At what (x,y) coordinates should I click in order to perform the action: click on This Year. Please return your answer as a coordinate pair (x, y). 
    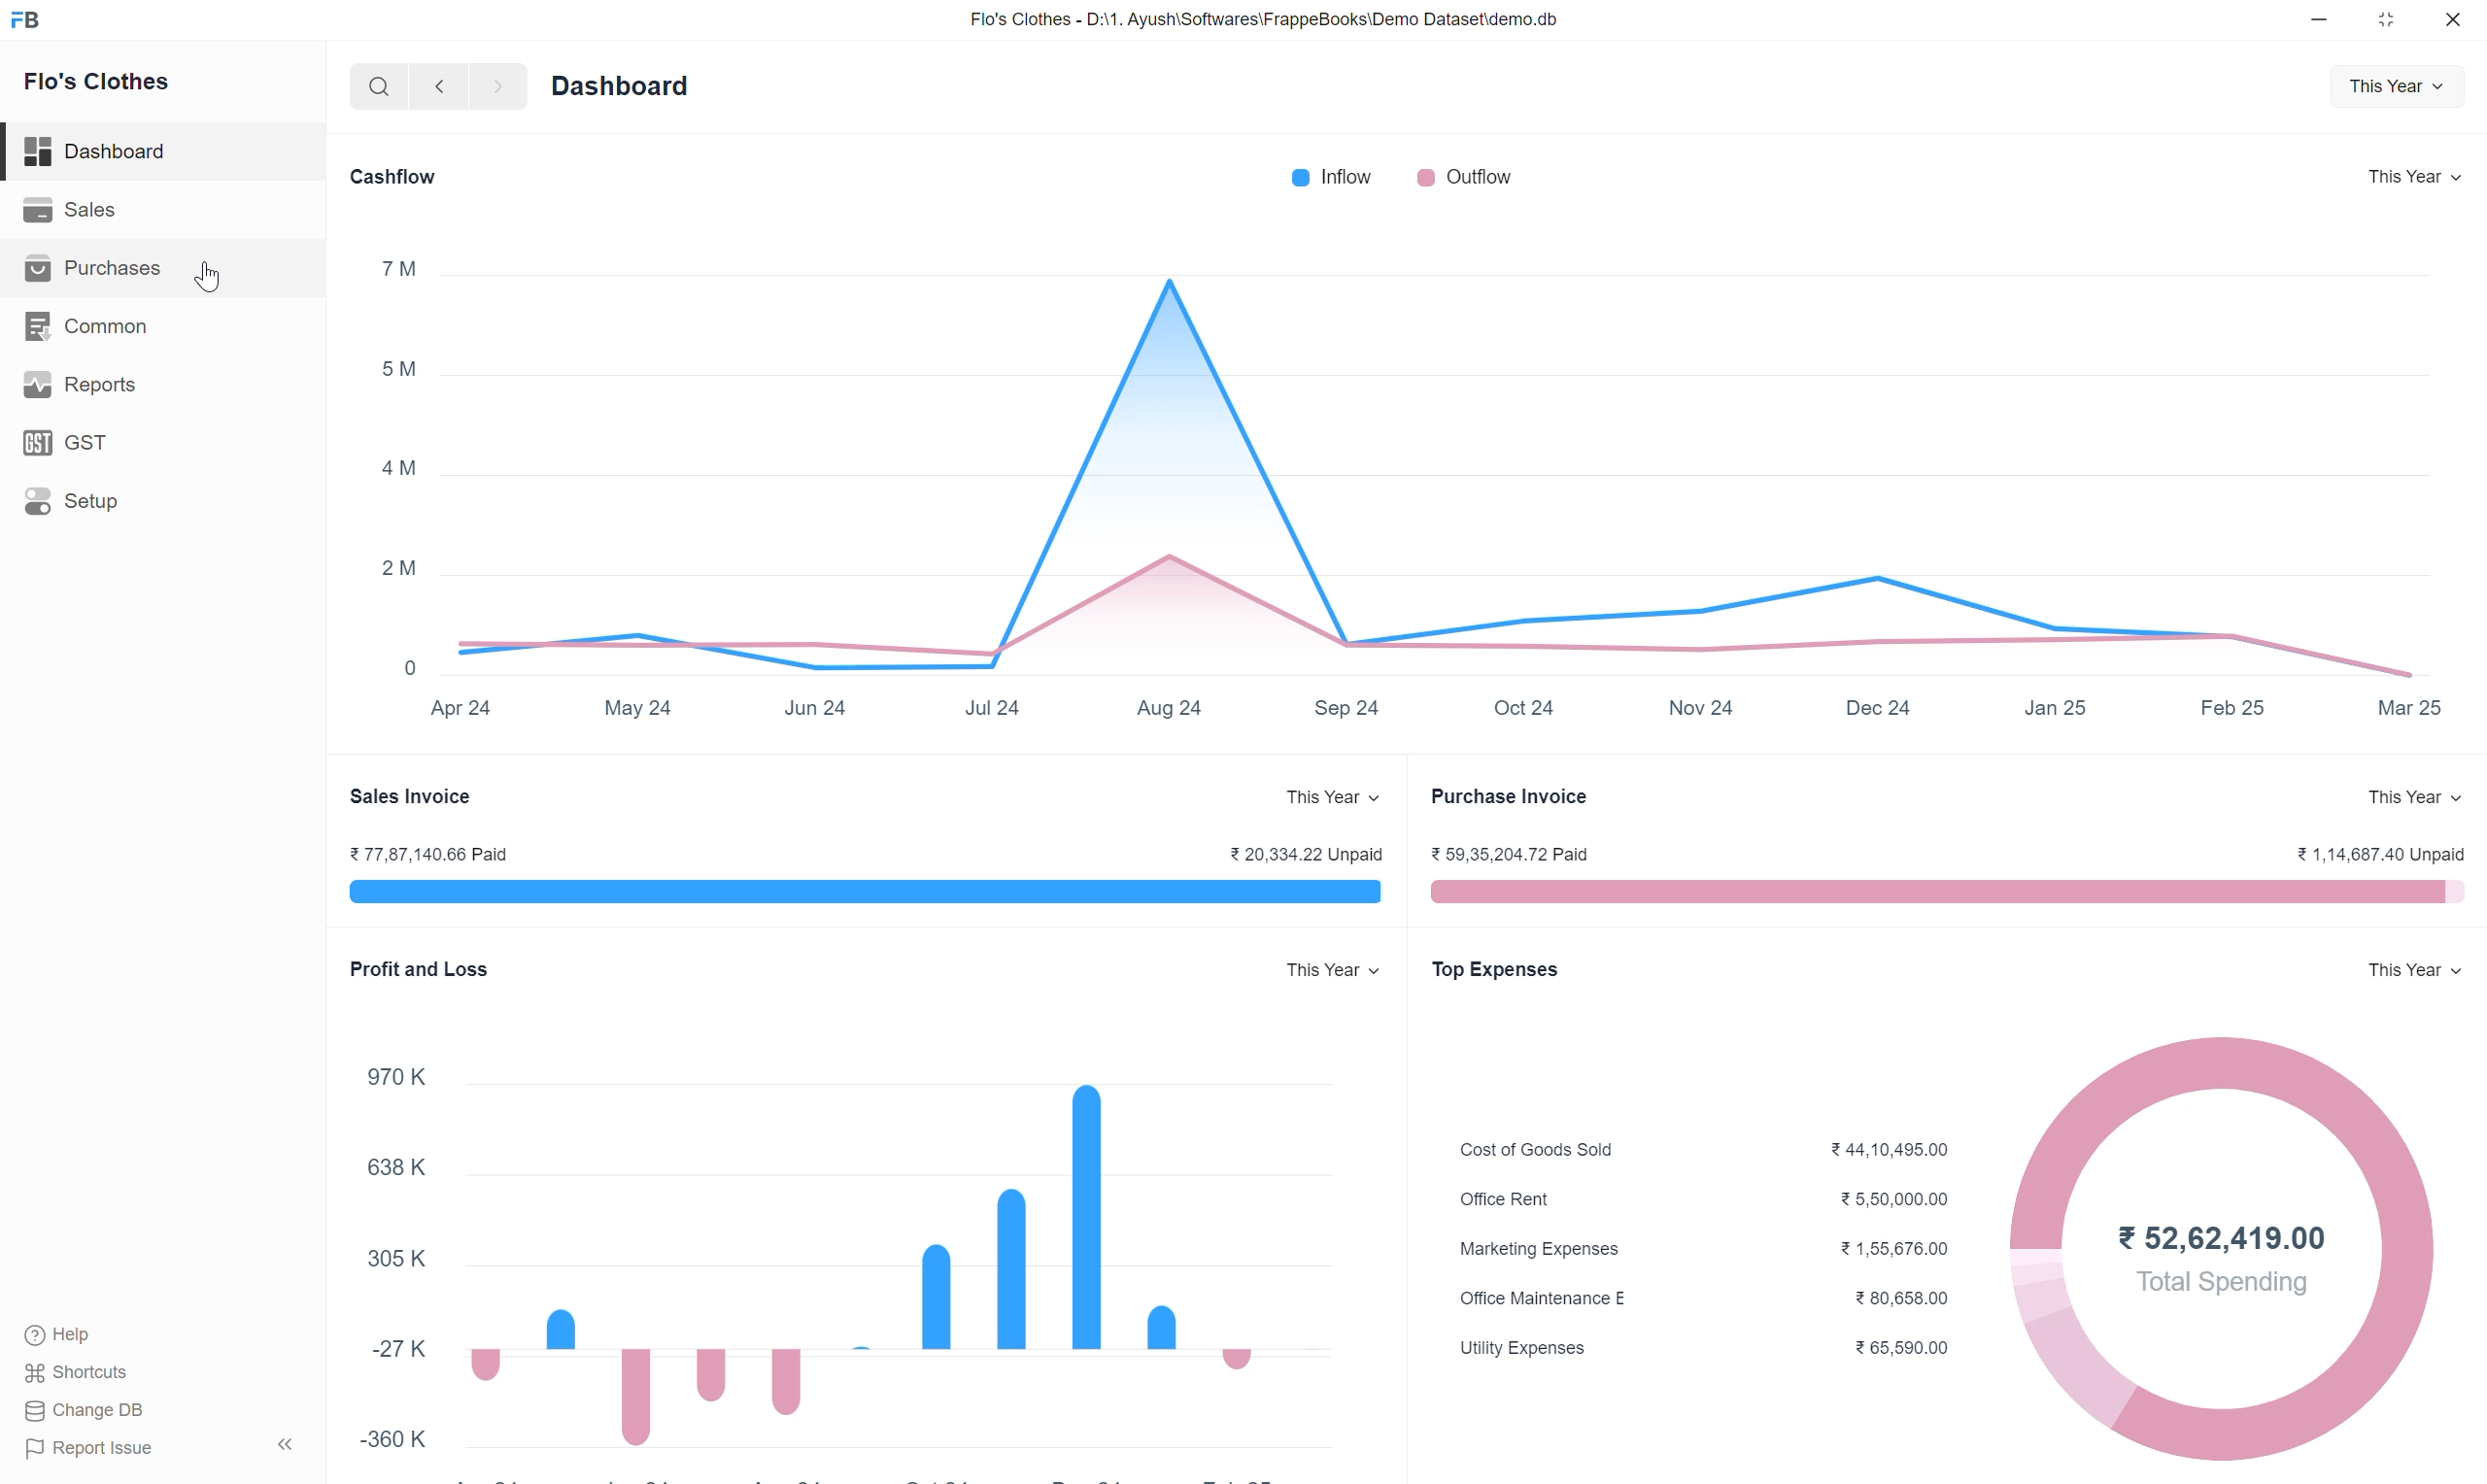
    Looking at the image, I should click on (2415, 970).